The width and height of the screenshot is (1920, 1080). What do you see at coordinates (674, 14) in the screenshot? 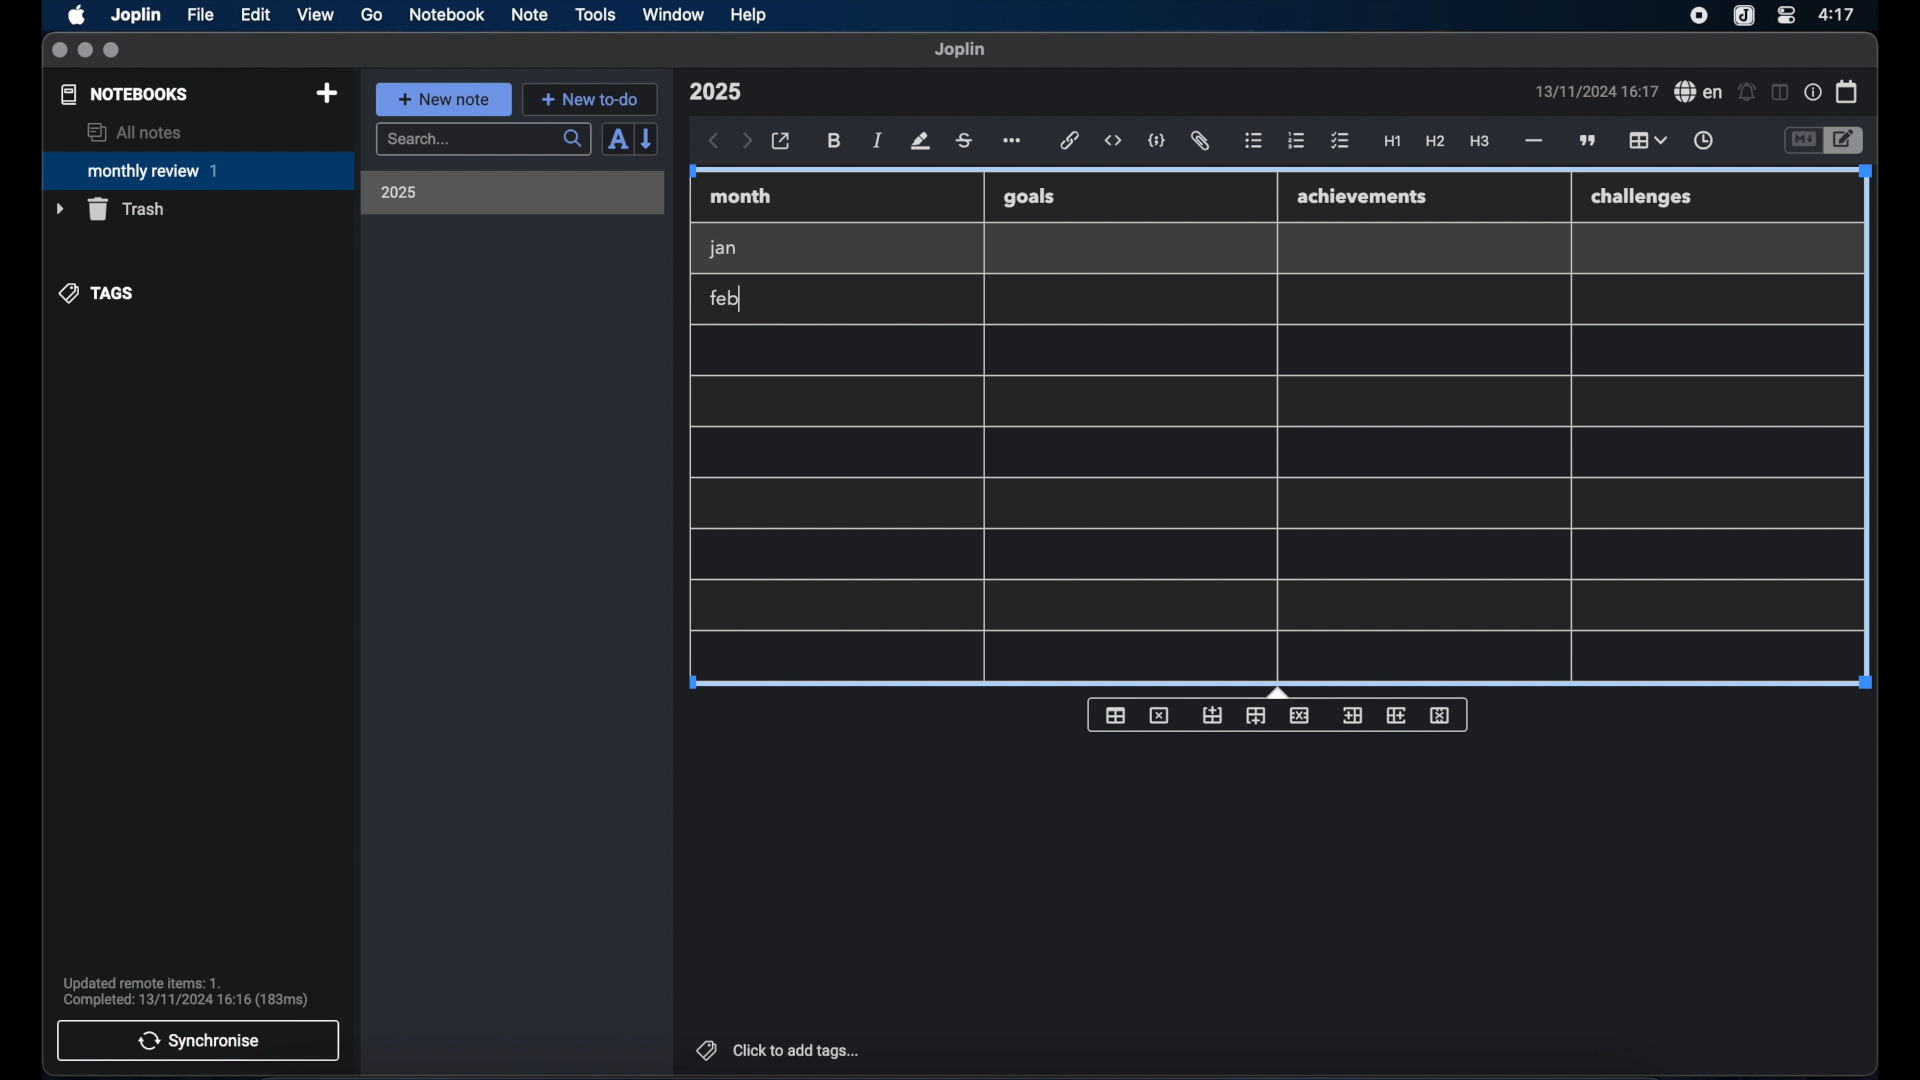
I see `window` at bounding box center [674, 14].